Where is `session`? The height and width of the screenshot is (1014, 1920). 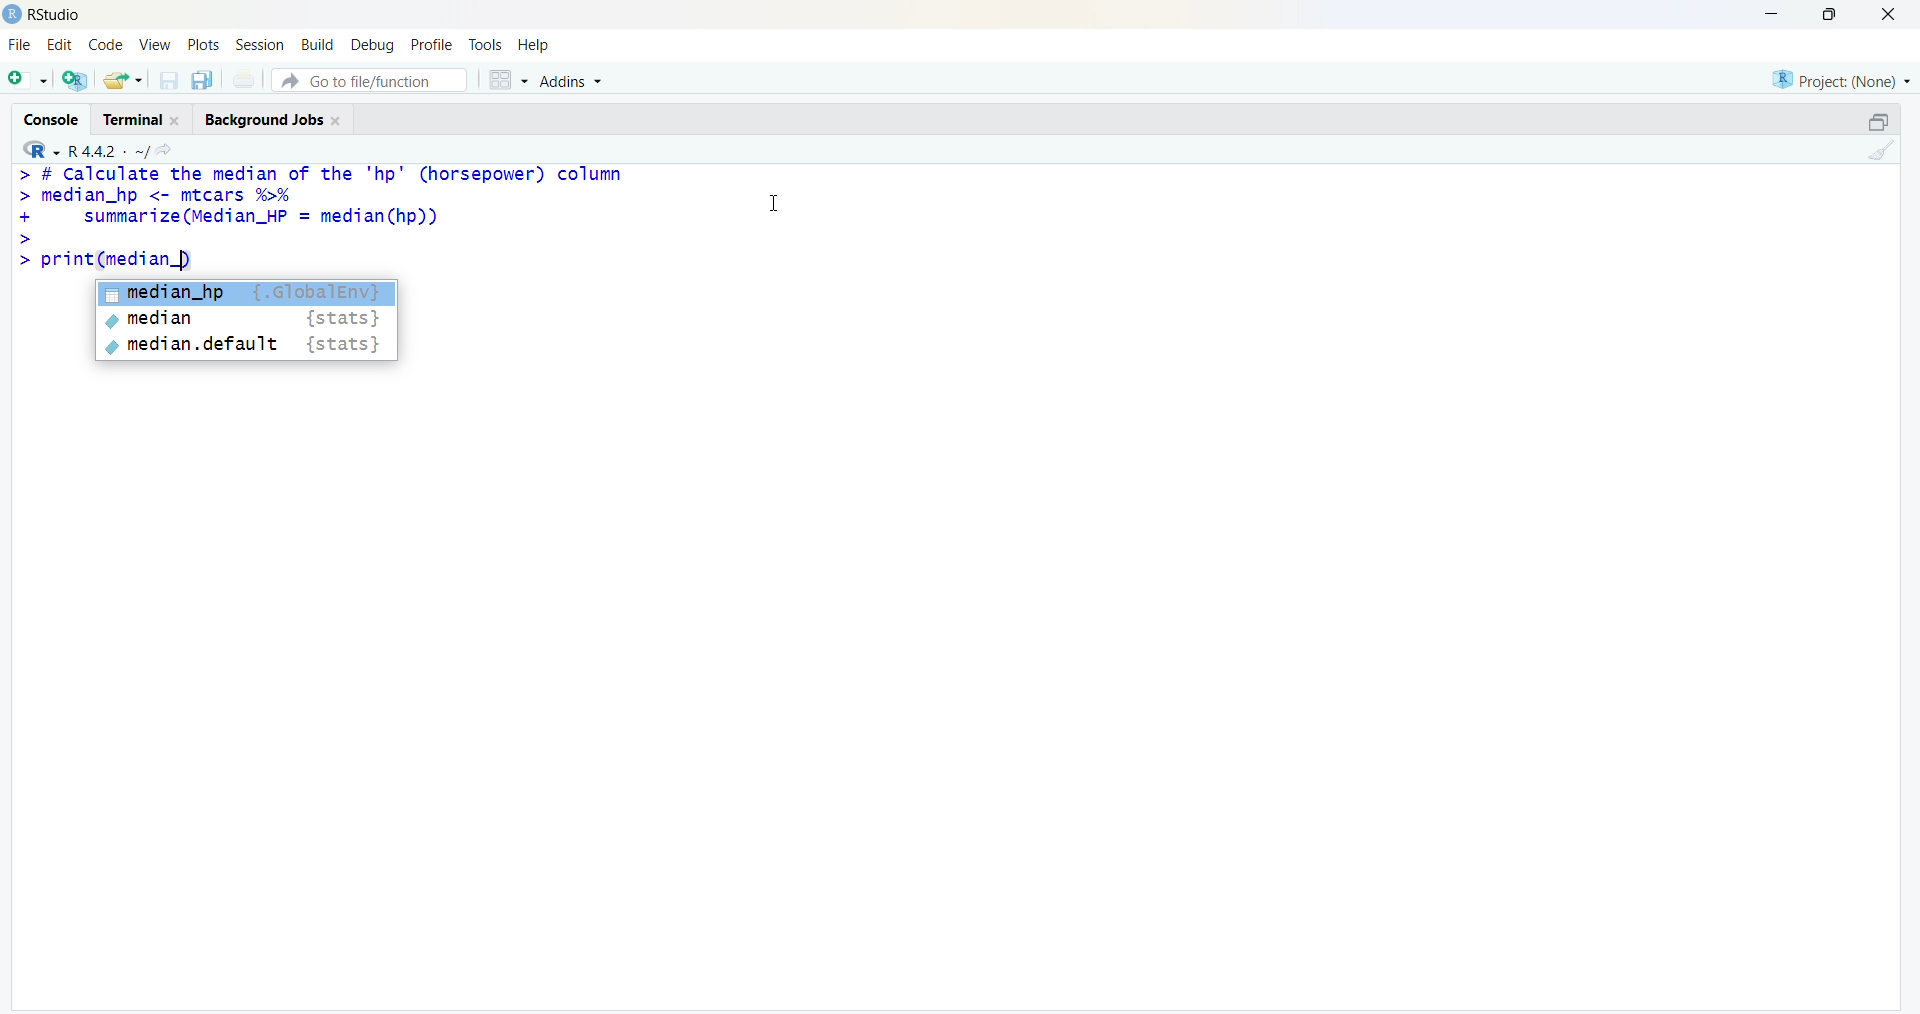 session is located at coordinates (260, 44).